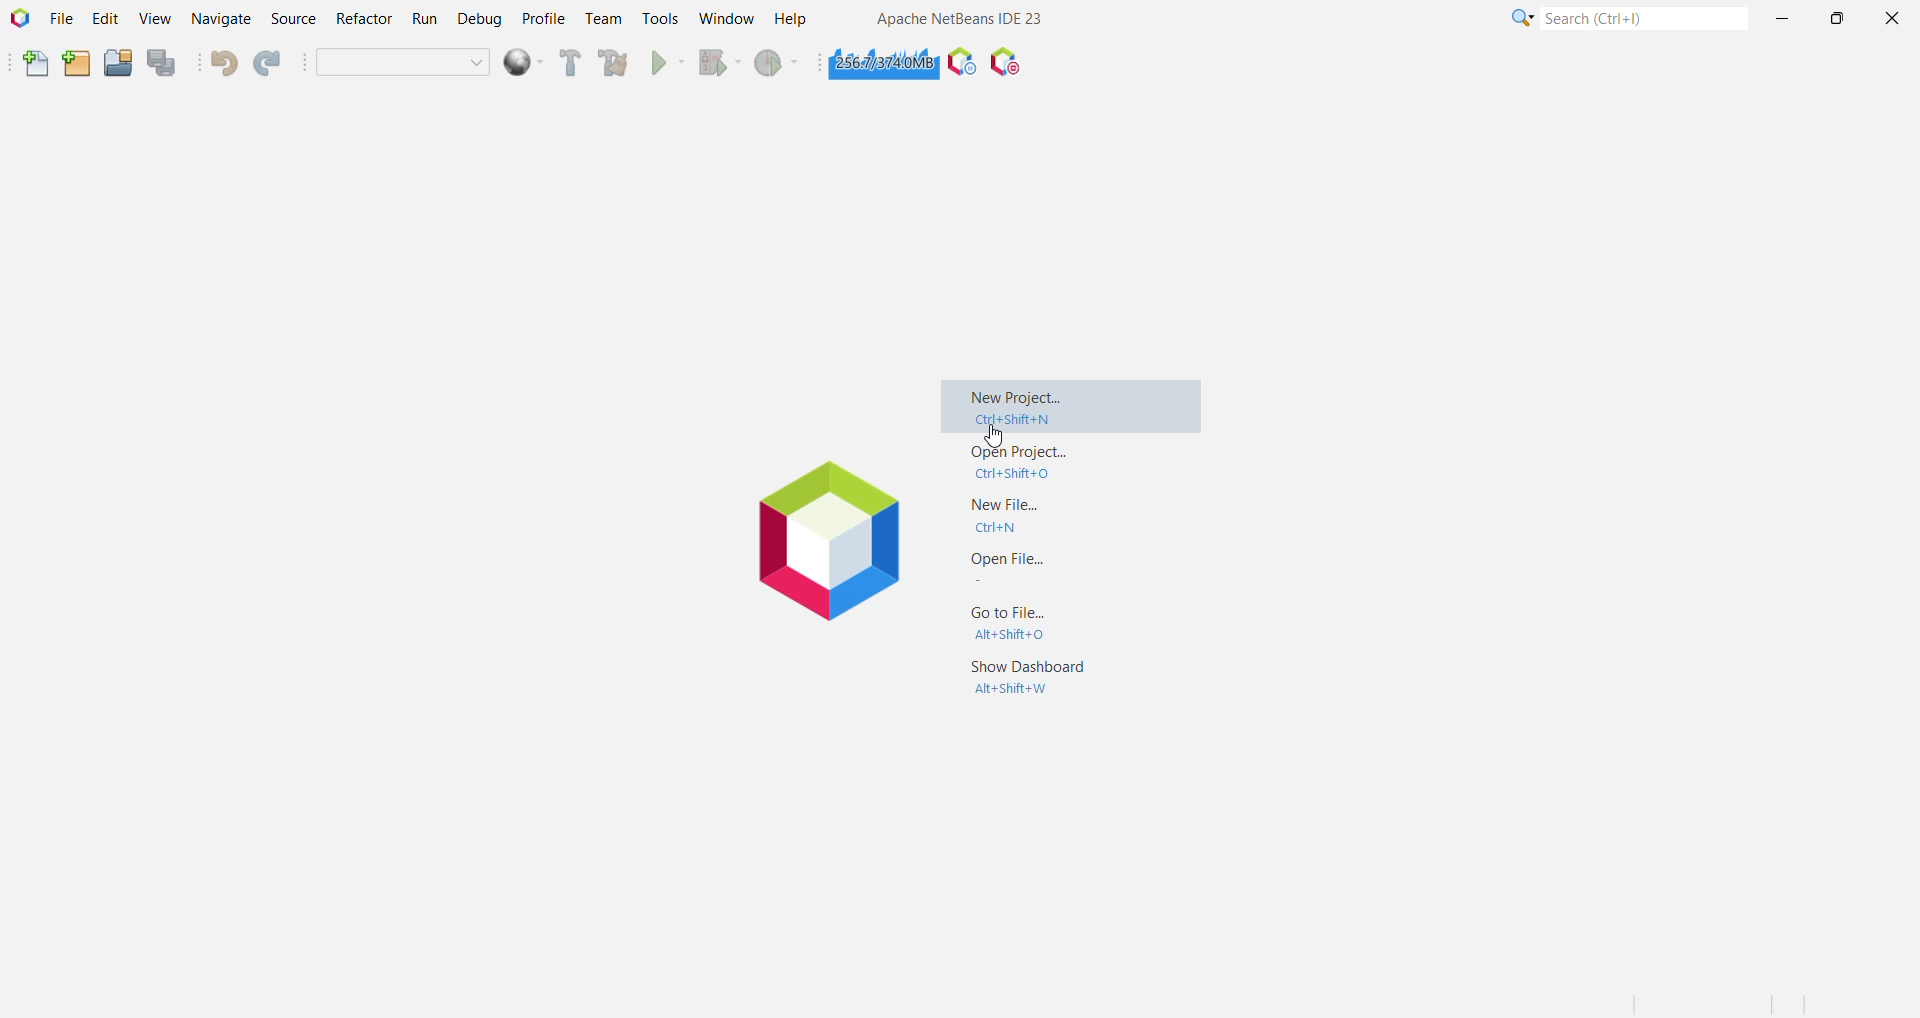  I want to click on Set Project Configuration, so click(403, 62).